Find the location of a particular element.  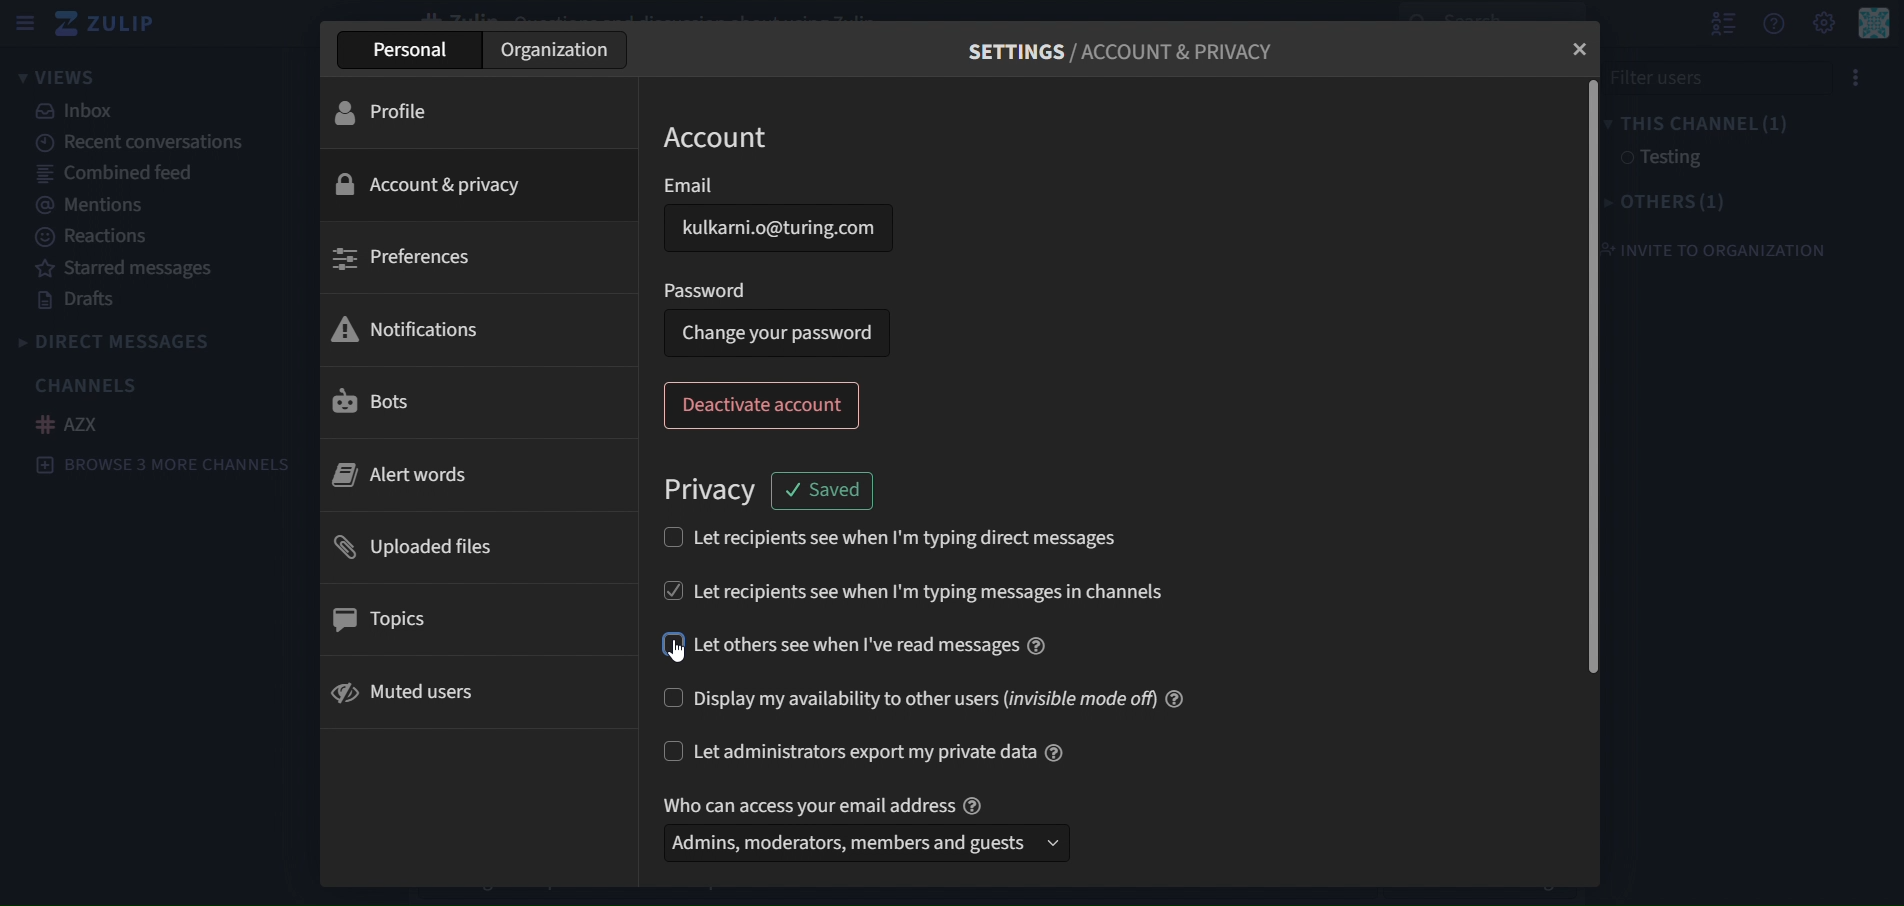

check box is located at coordinates (669, 537).